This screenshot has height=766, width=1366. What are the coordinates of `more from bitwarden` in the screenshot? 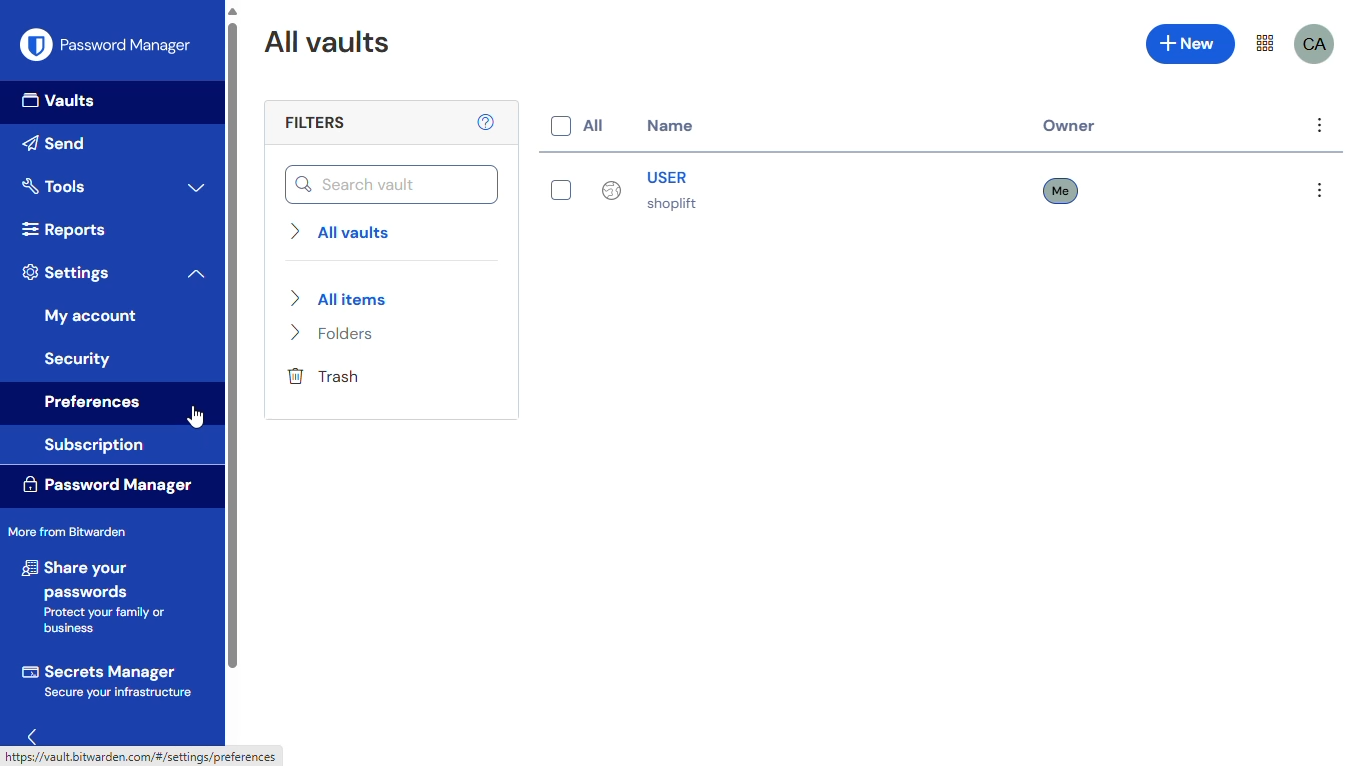 It's located at (1265, 44).